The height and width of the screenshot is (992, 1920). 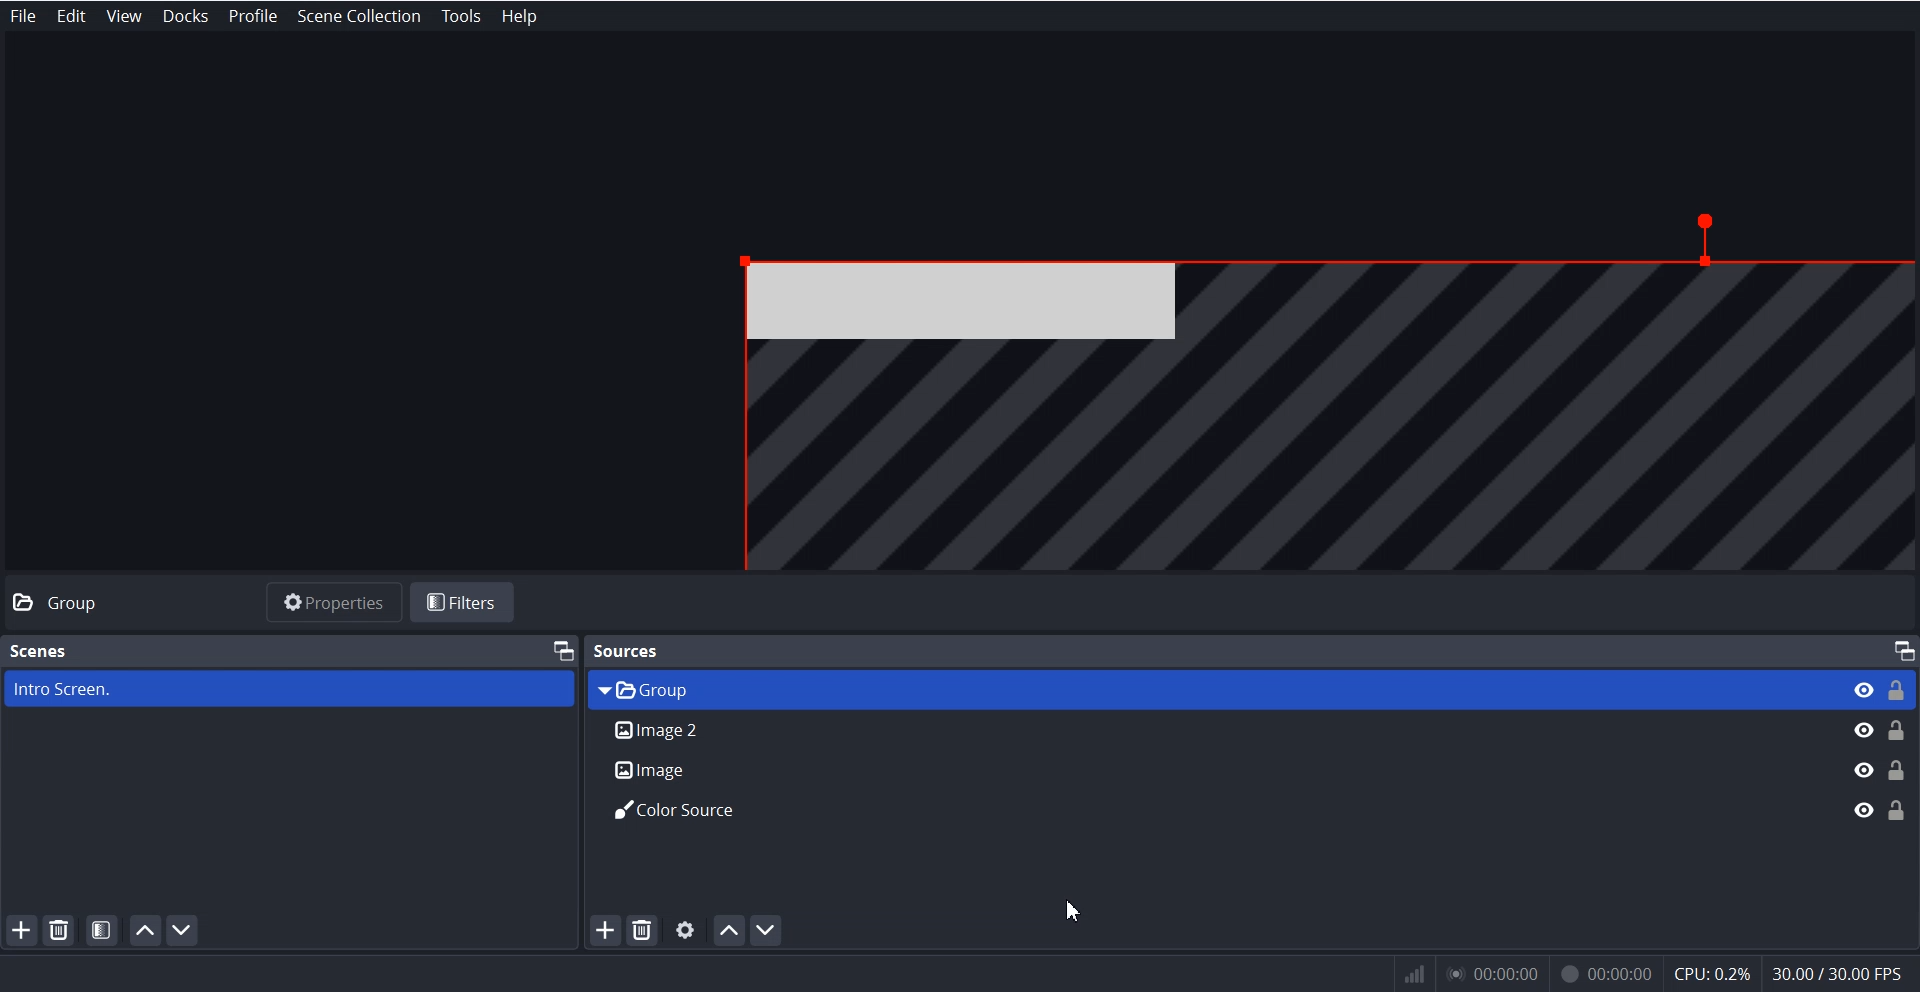 What do you see at coordinates (562, 649) in the screenshot?
I see `Maximize` at bounding box center [562, 649].